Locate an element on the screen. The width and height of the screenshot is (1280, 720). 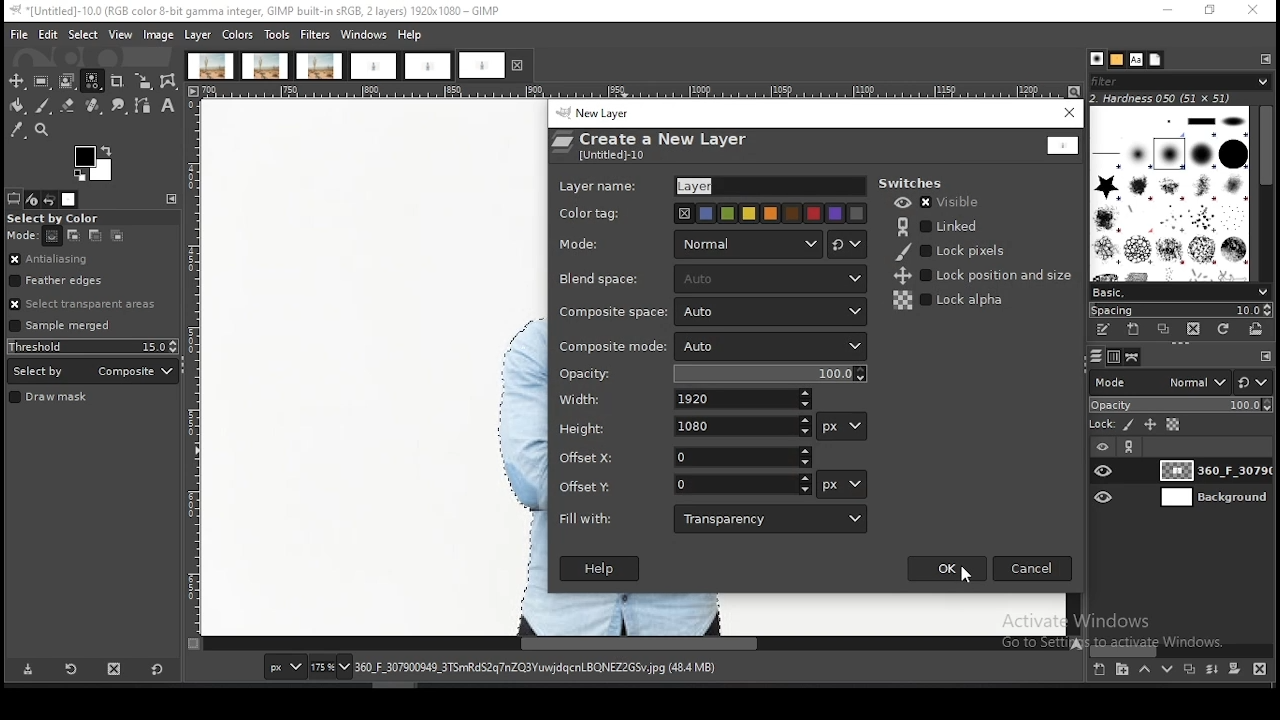
delete brush is located at coordinates (1194, 330).